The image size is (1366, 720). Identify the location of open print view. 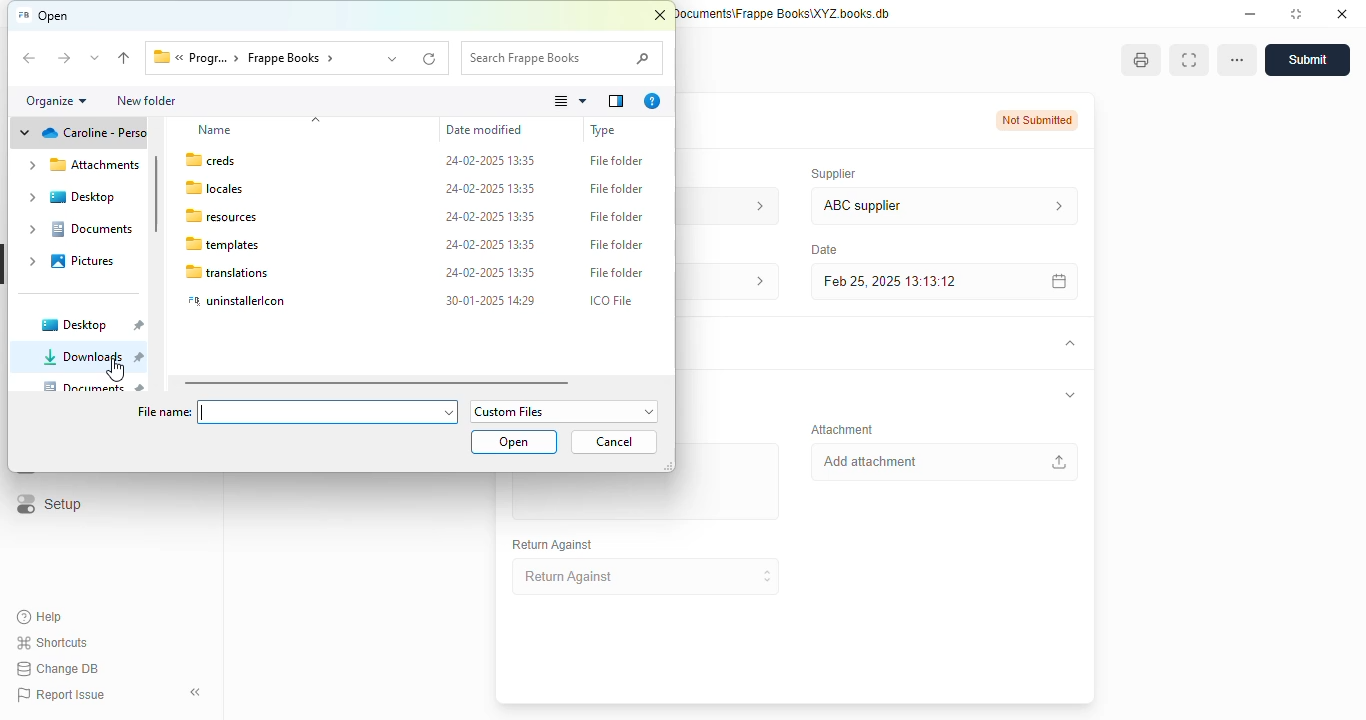
(1141, 60).